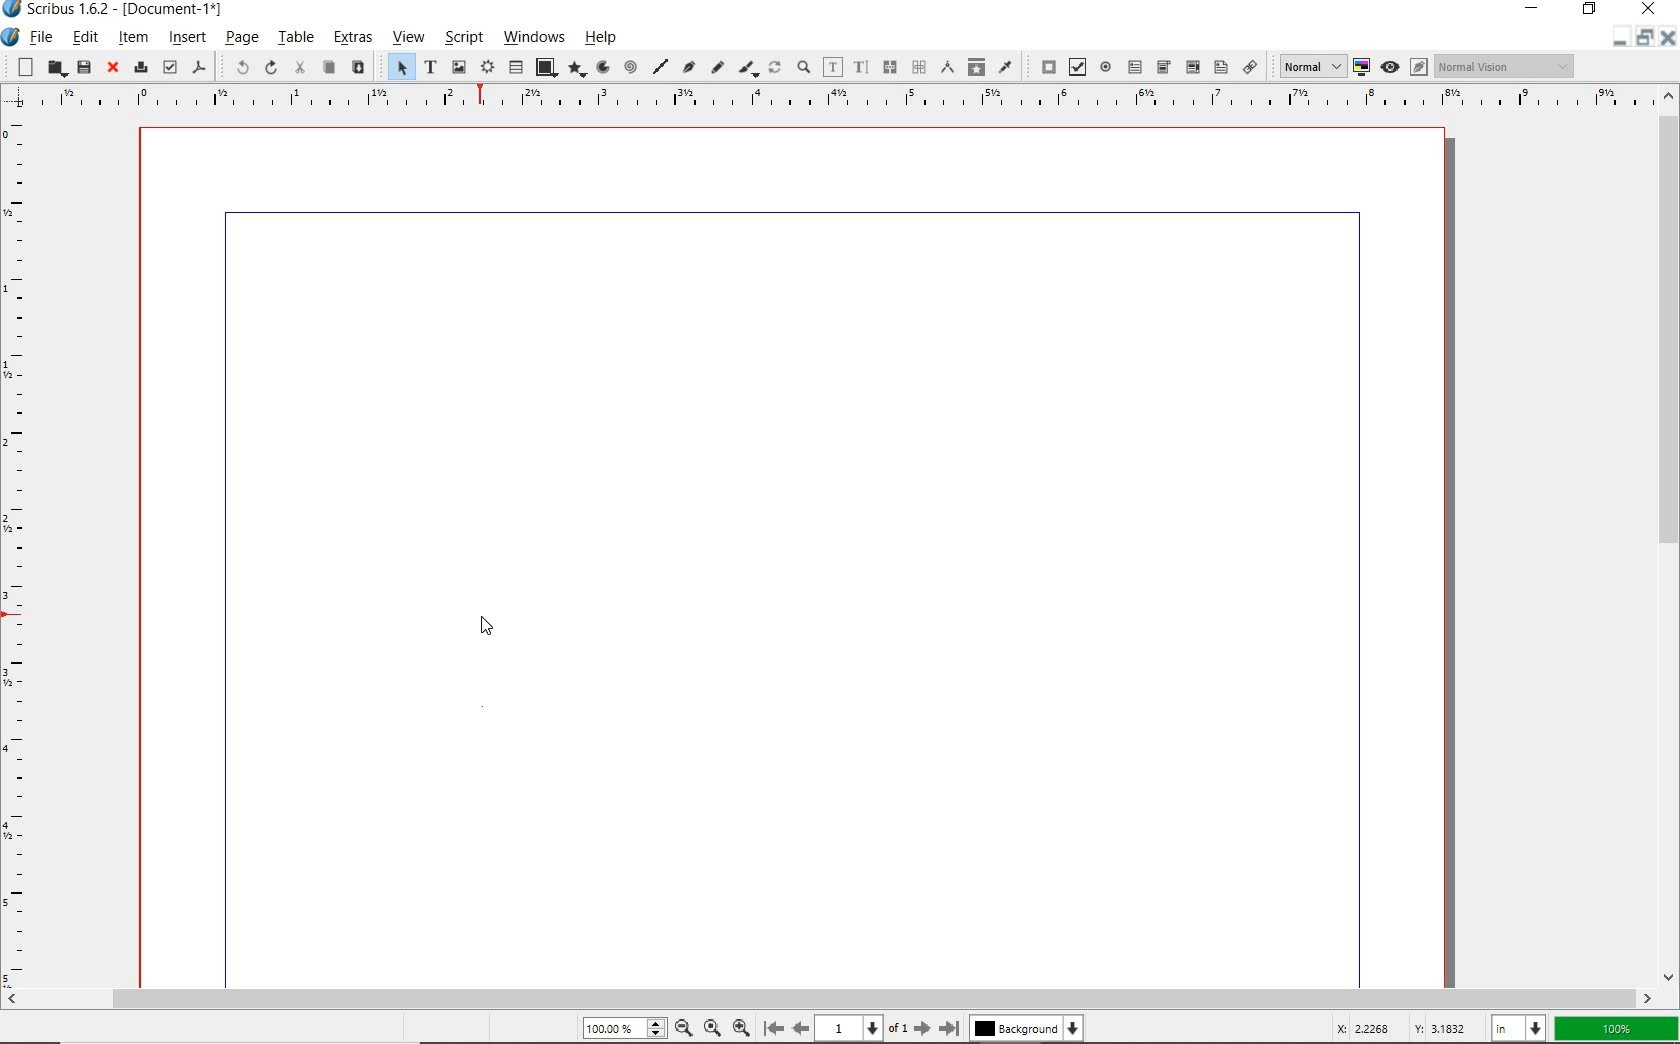  Describe the element at coordinates (1044, 67) in the screenshot. I see `pdf push button` at that location.